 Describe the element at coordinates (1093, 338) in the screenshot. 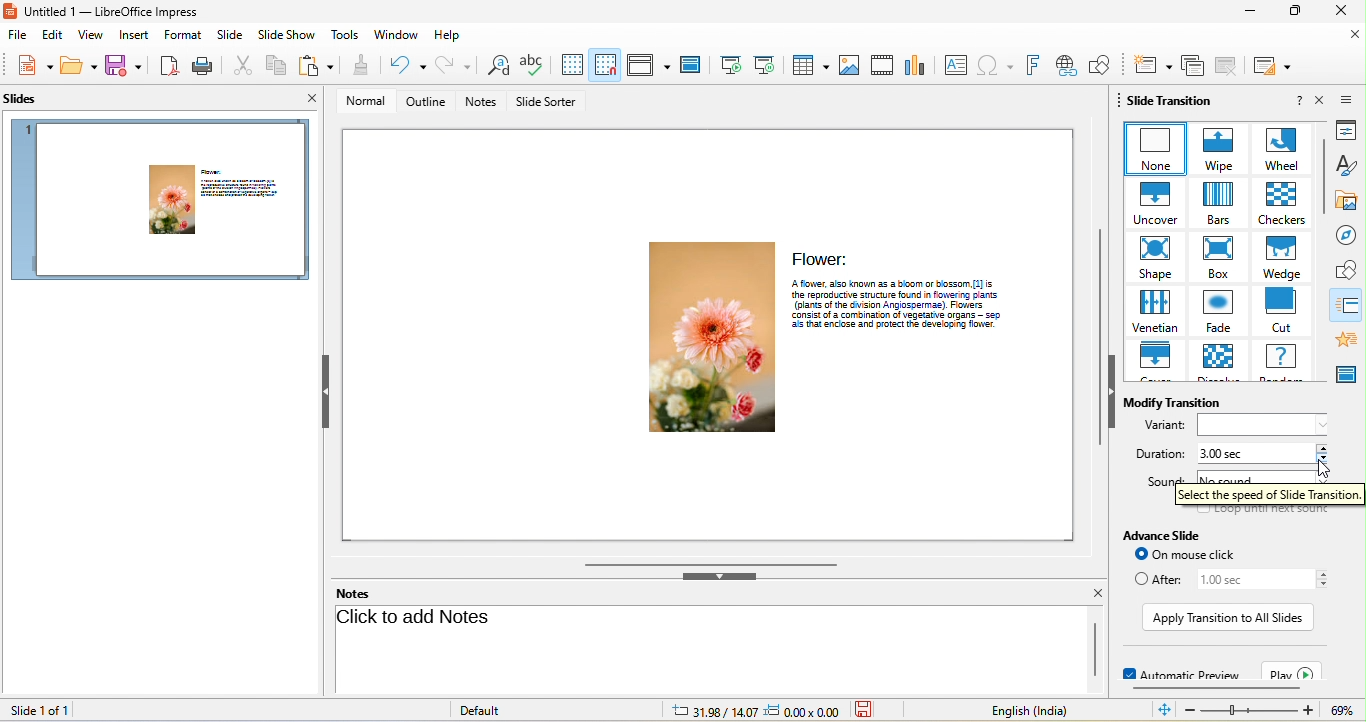

I see `vertical scrollbar` at that location.